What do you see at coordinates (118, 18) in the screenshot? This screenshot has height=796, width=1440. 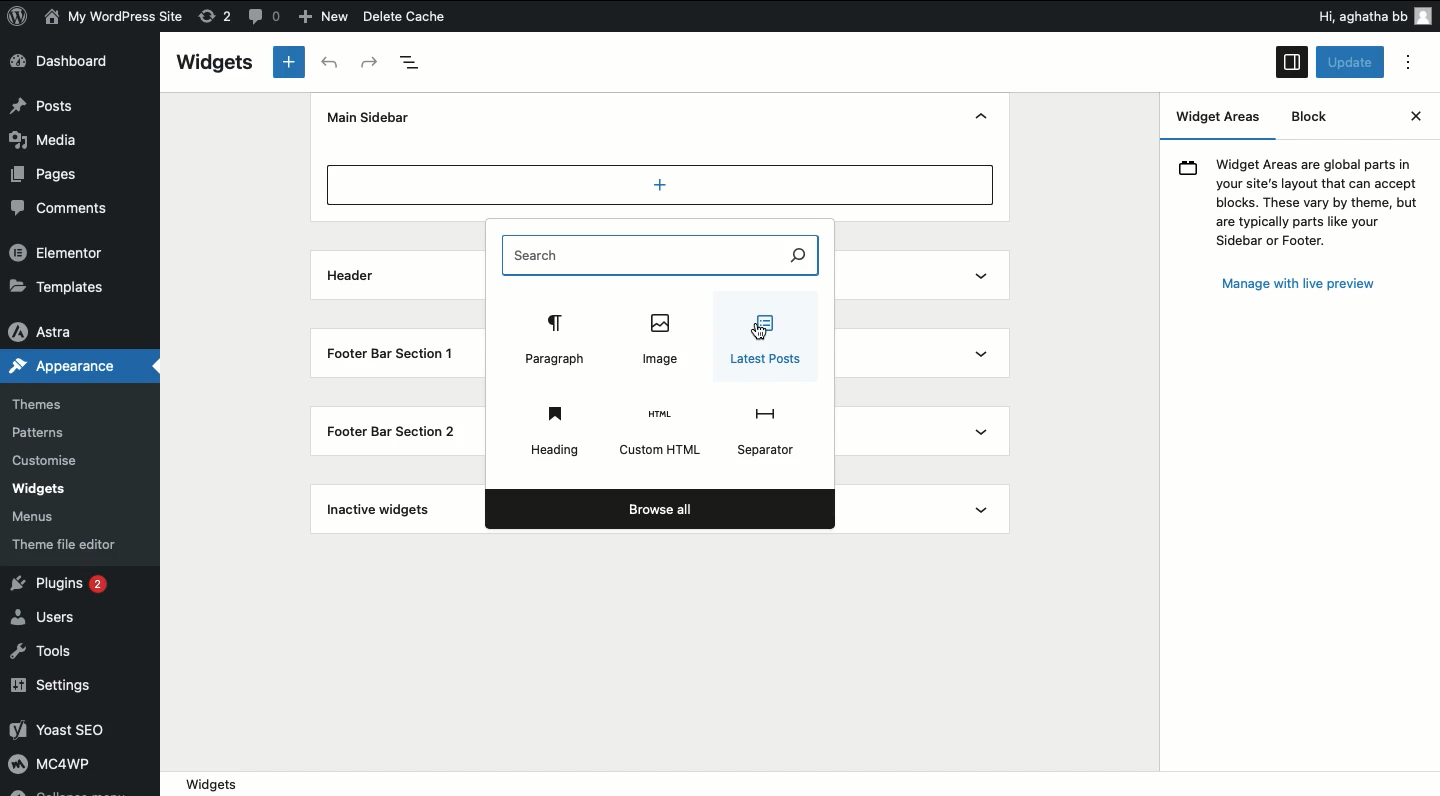 I see ` My WordPress Site` at bounding box center [118, 18].